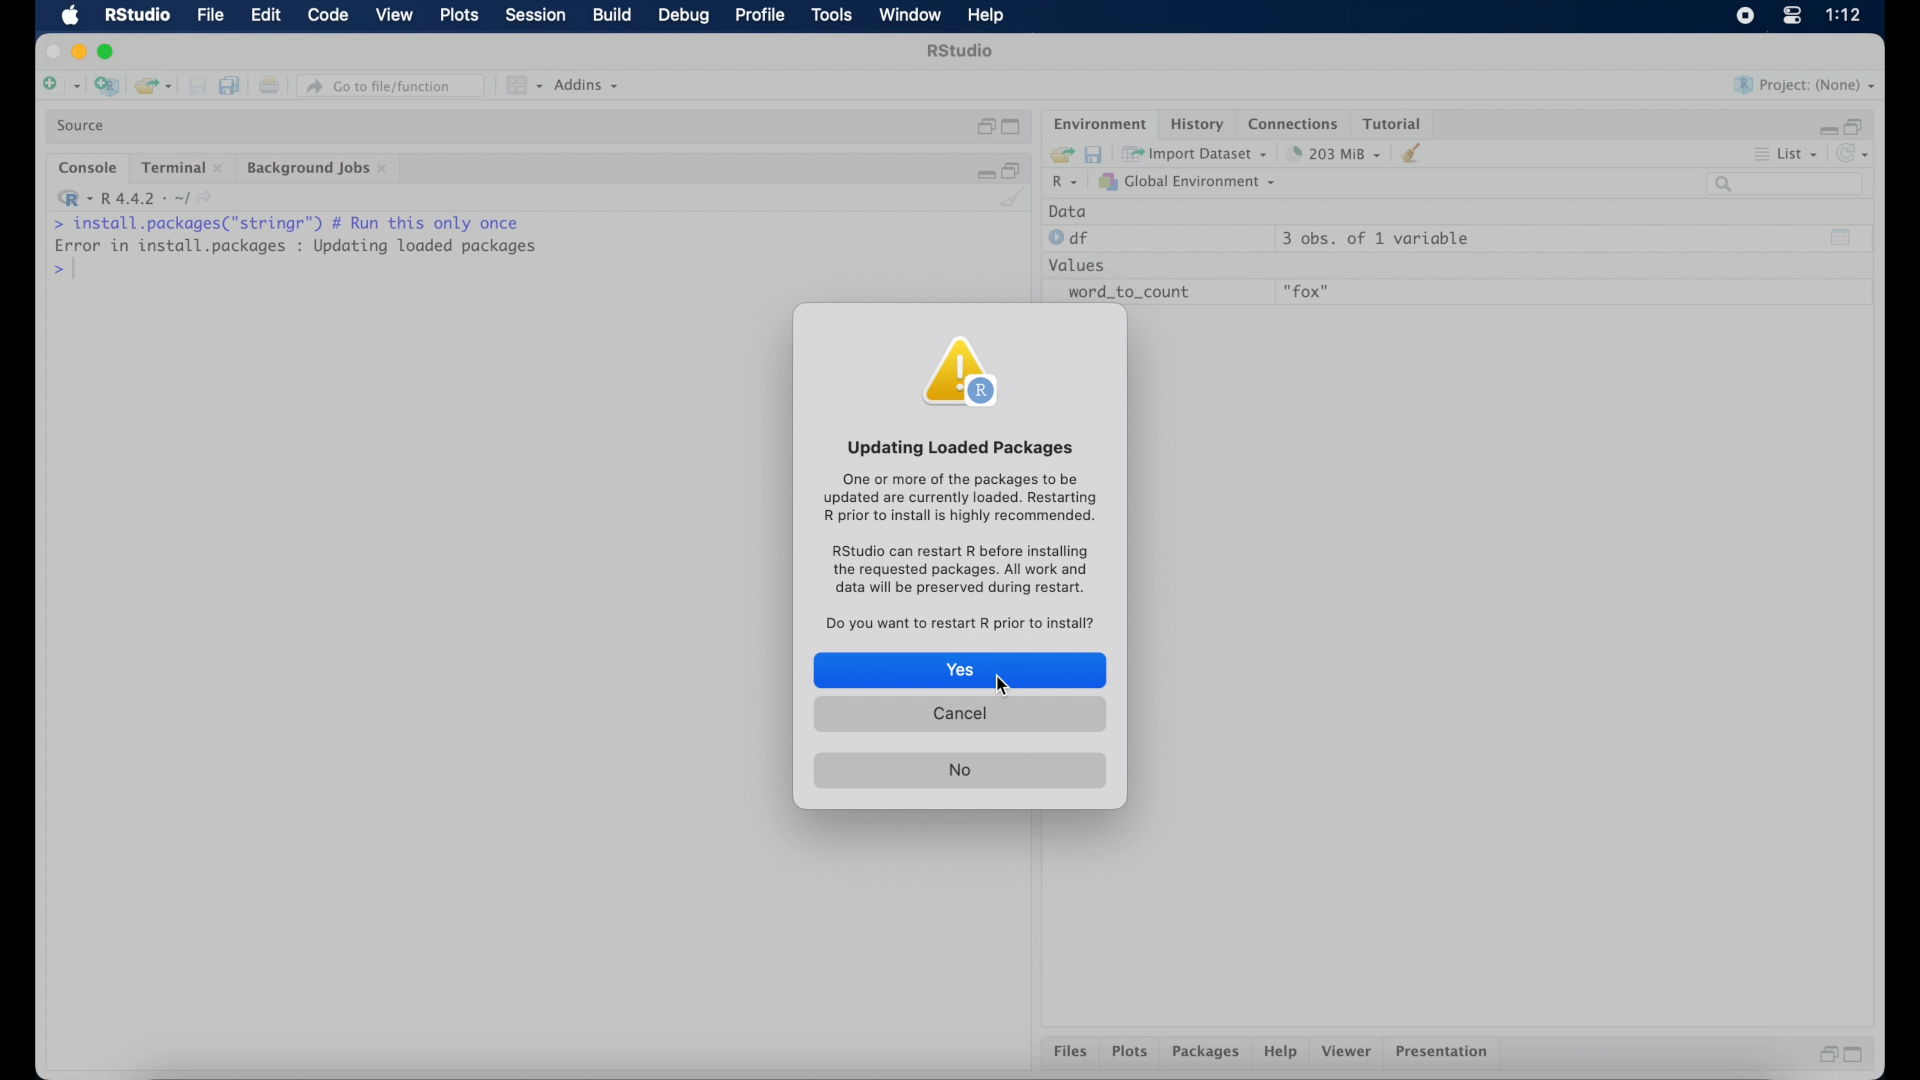 The image size is (1920, 1080). I want to click on dialog box, so click(968, 372).